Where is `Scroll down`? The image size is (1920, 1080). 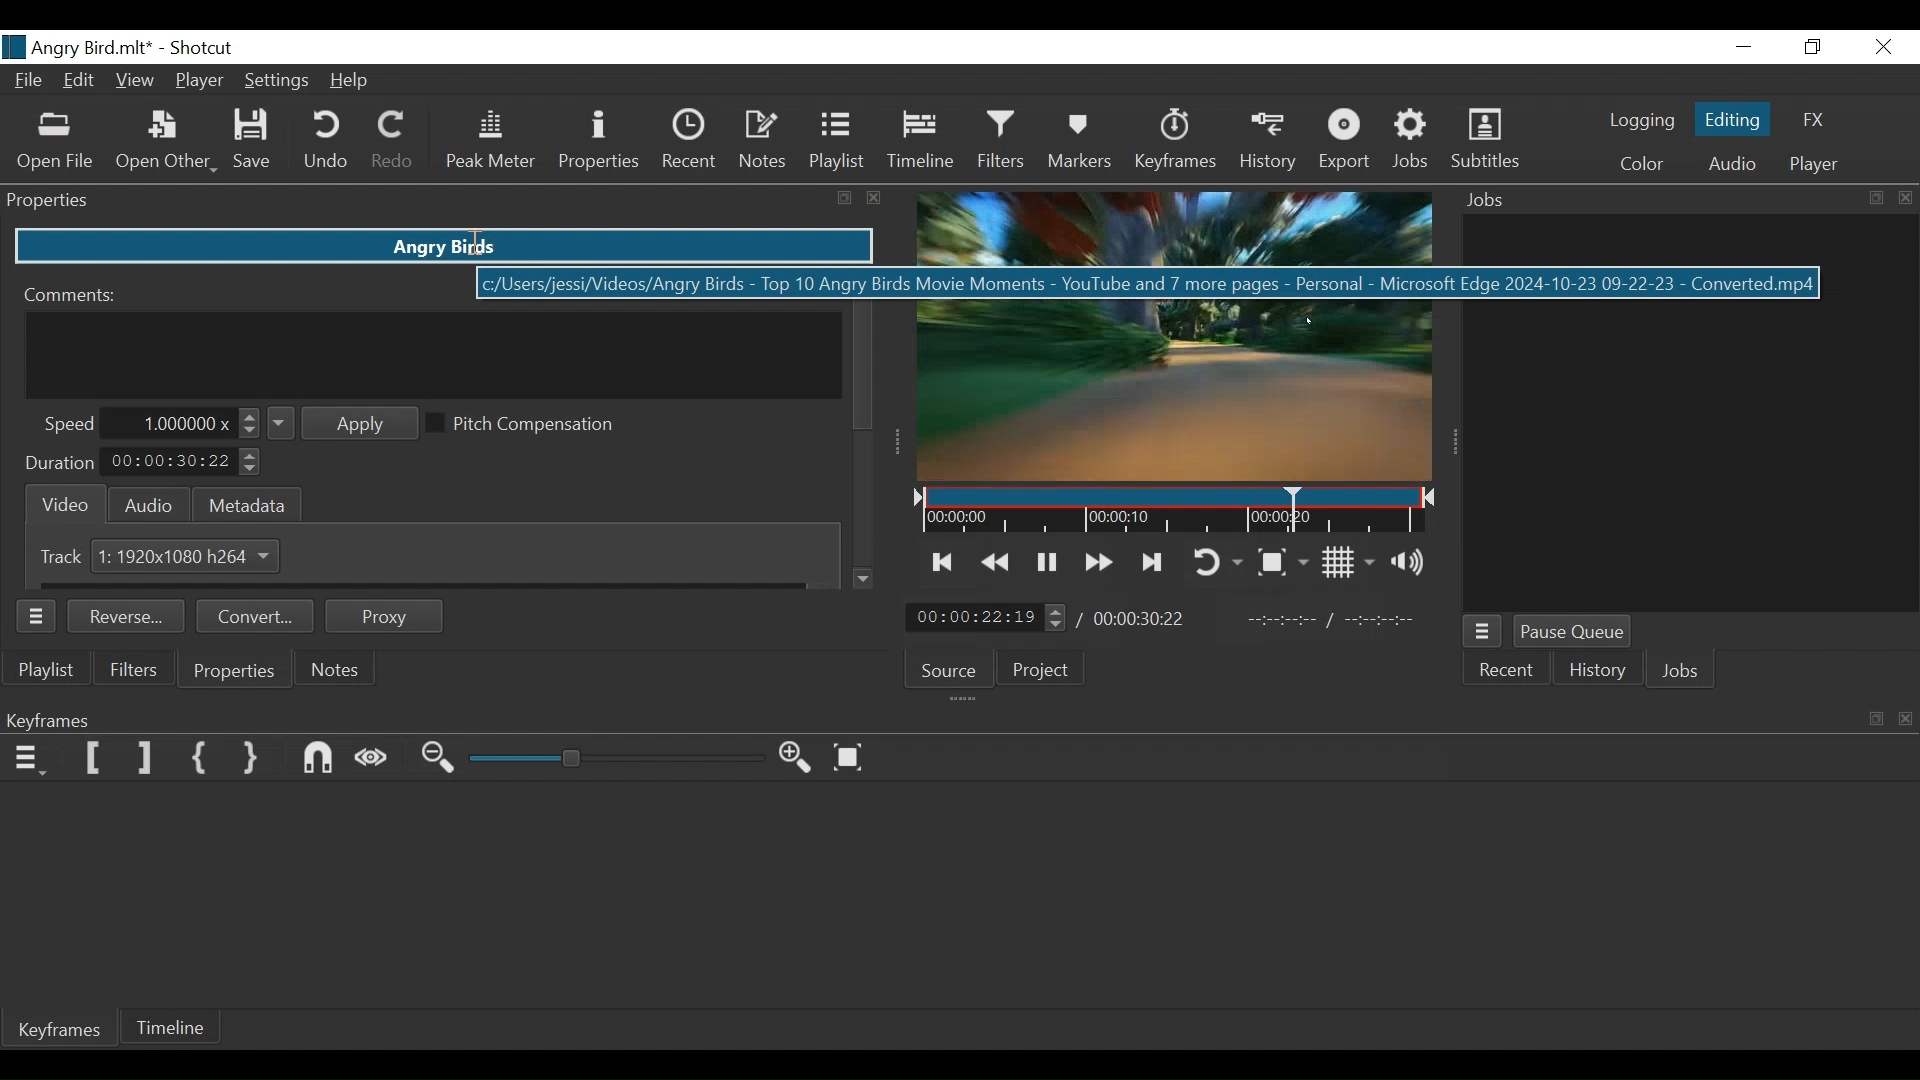 Scroll down is located at coordinates (865, 579).